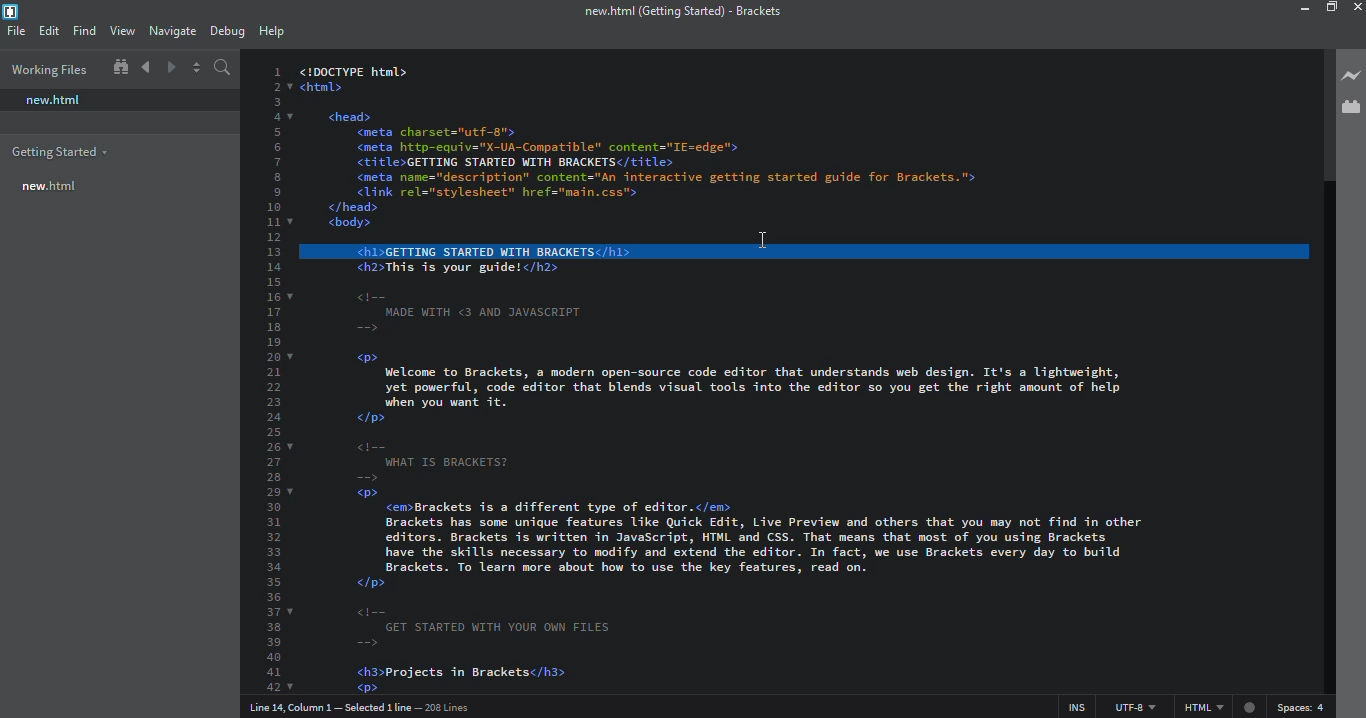 This screenshot has width=1366, height=718. What do you see at coordinates (1355, 7) in the screenshot?
I see `close` at bounding box center [1355, 7].